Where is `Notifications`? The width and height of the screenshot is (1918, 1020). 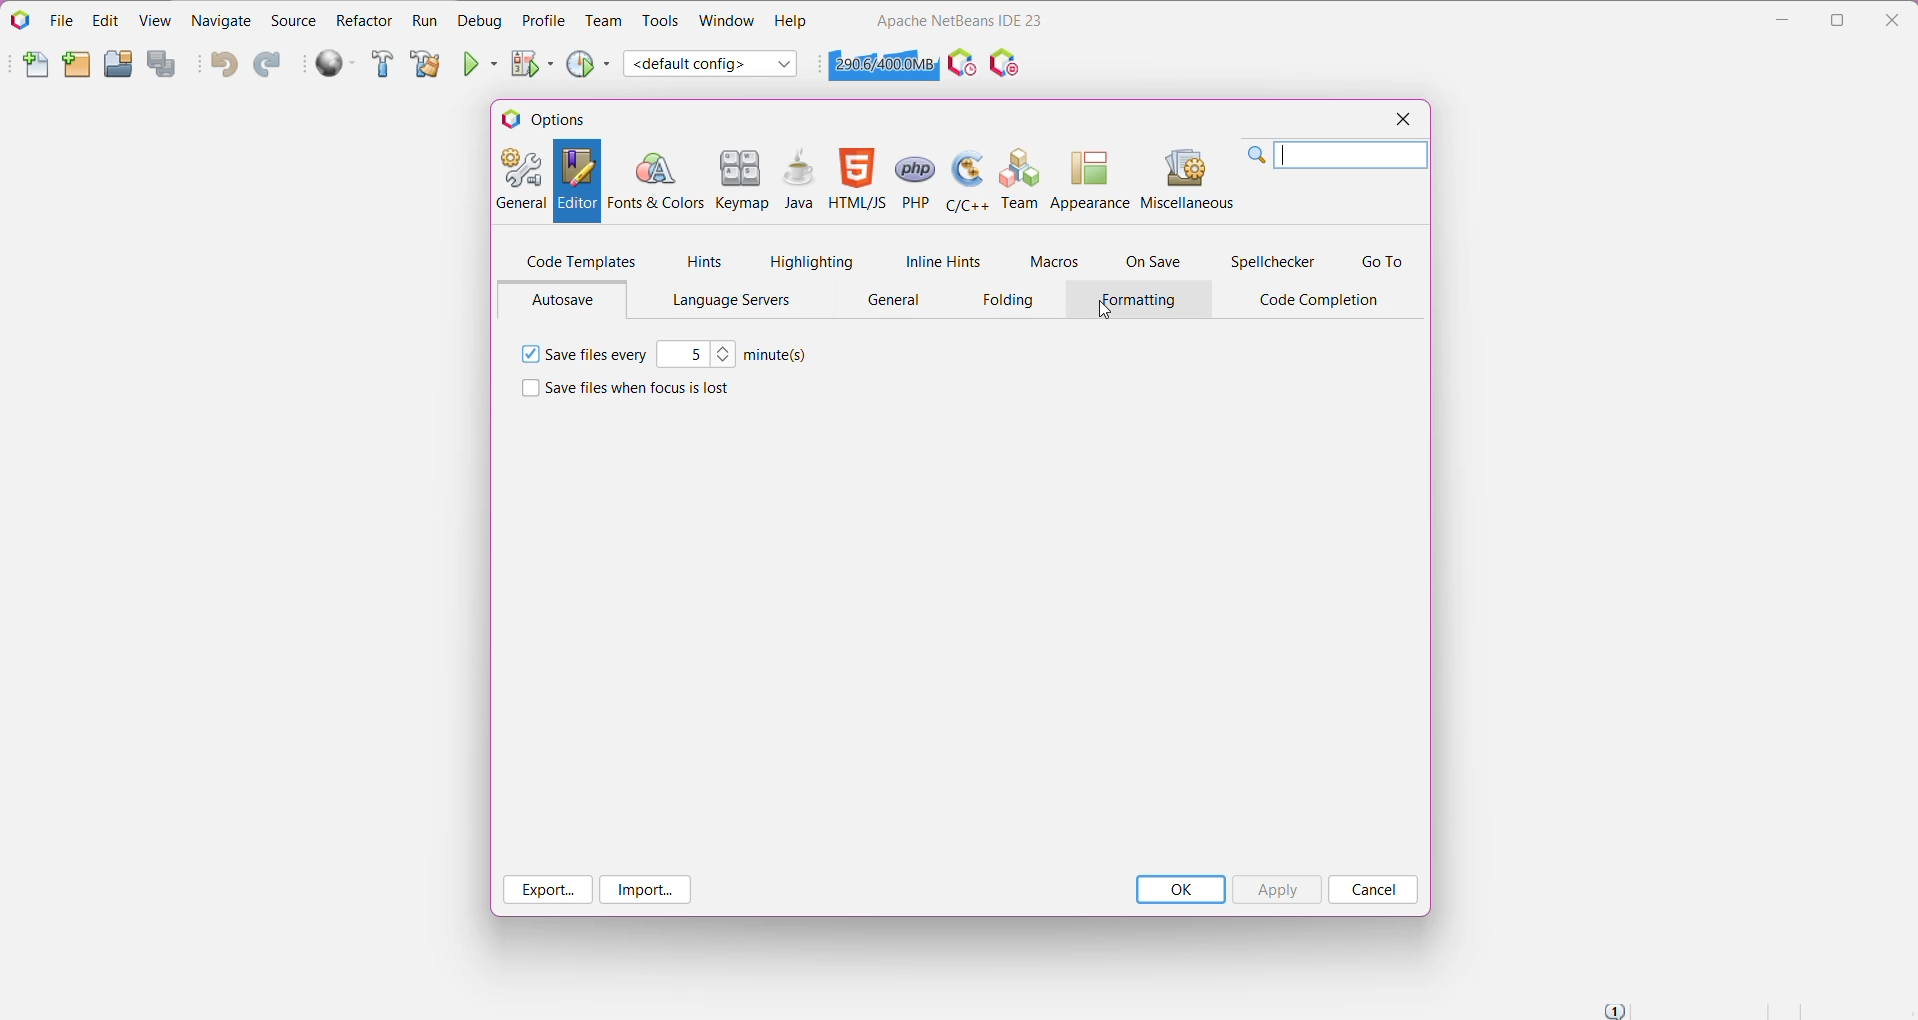 Notifications is located at coordinates (1614, 1010).